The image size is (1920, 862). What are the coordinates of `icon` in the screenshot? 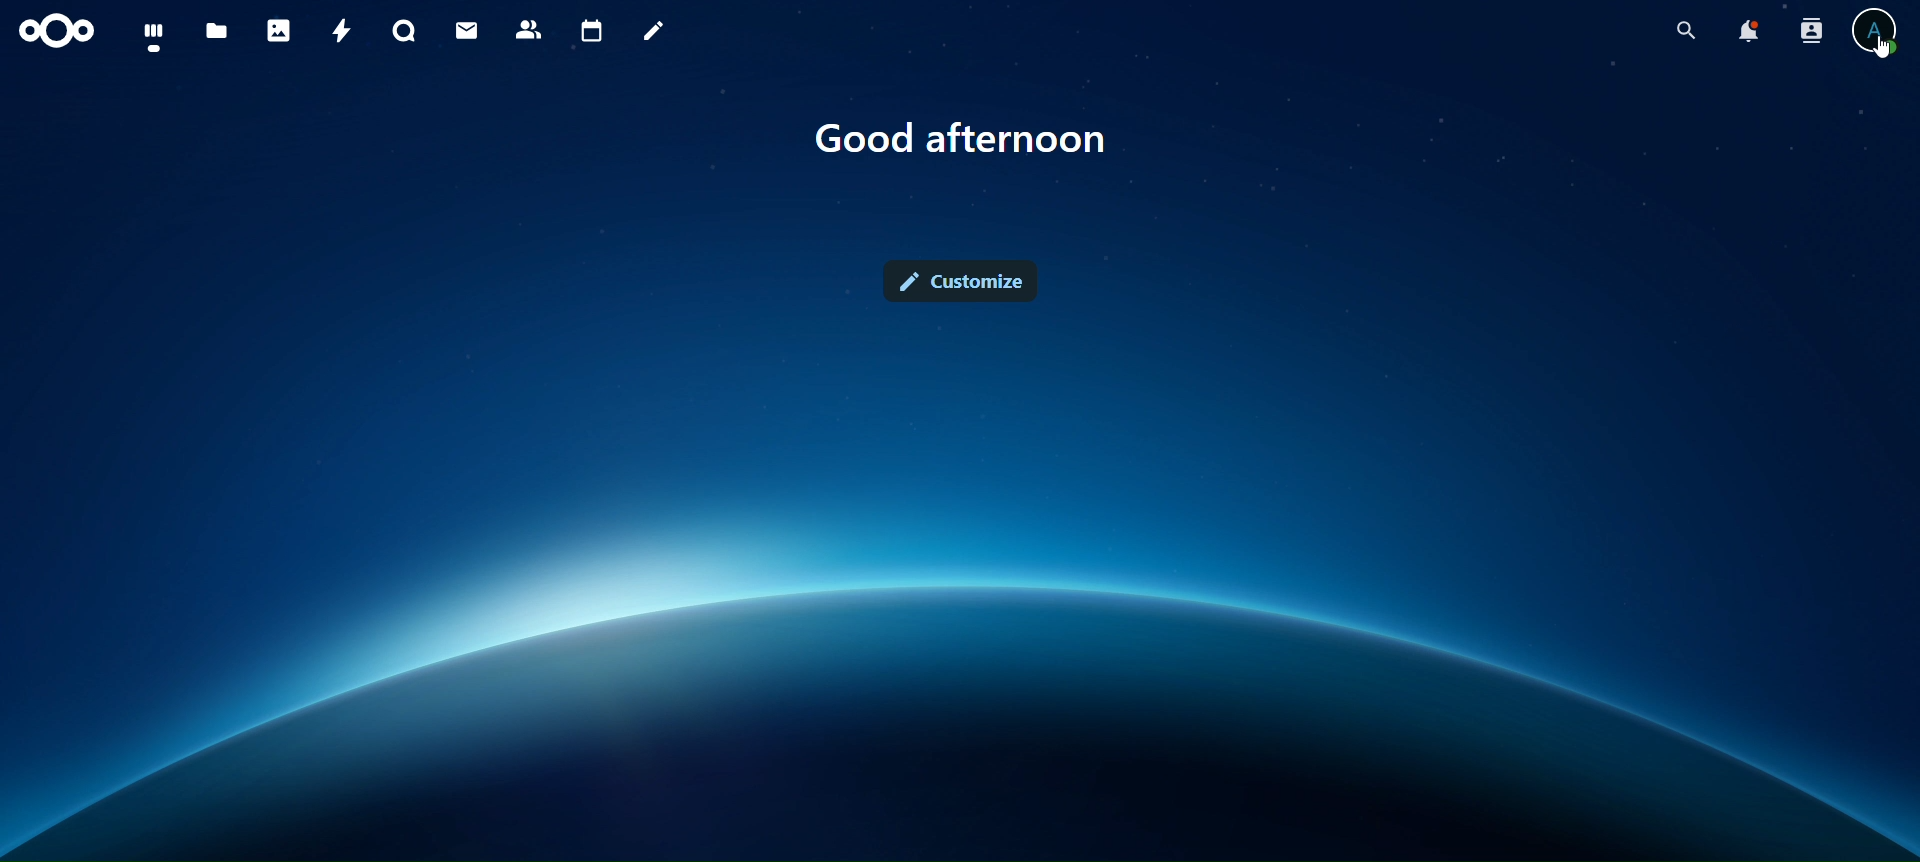 It's located at (60, 34).